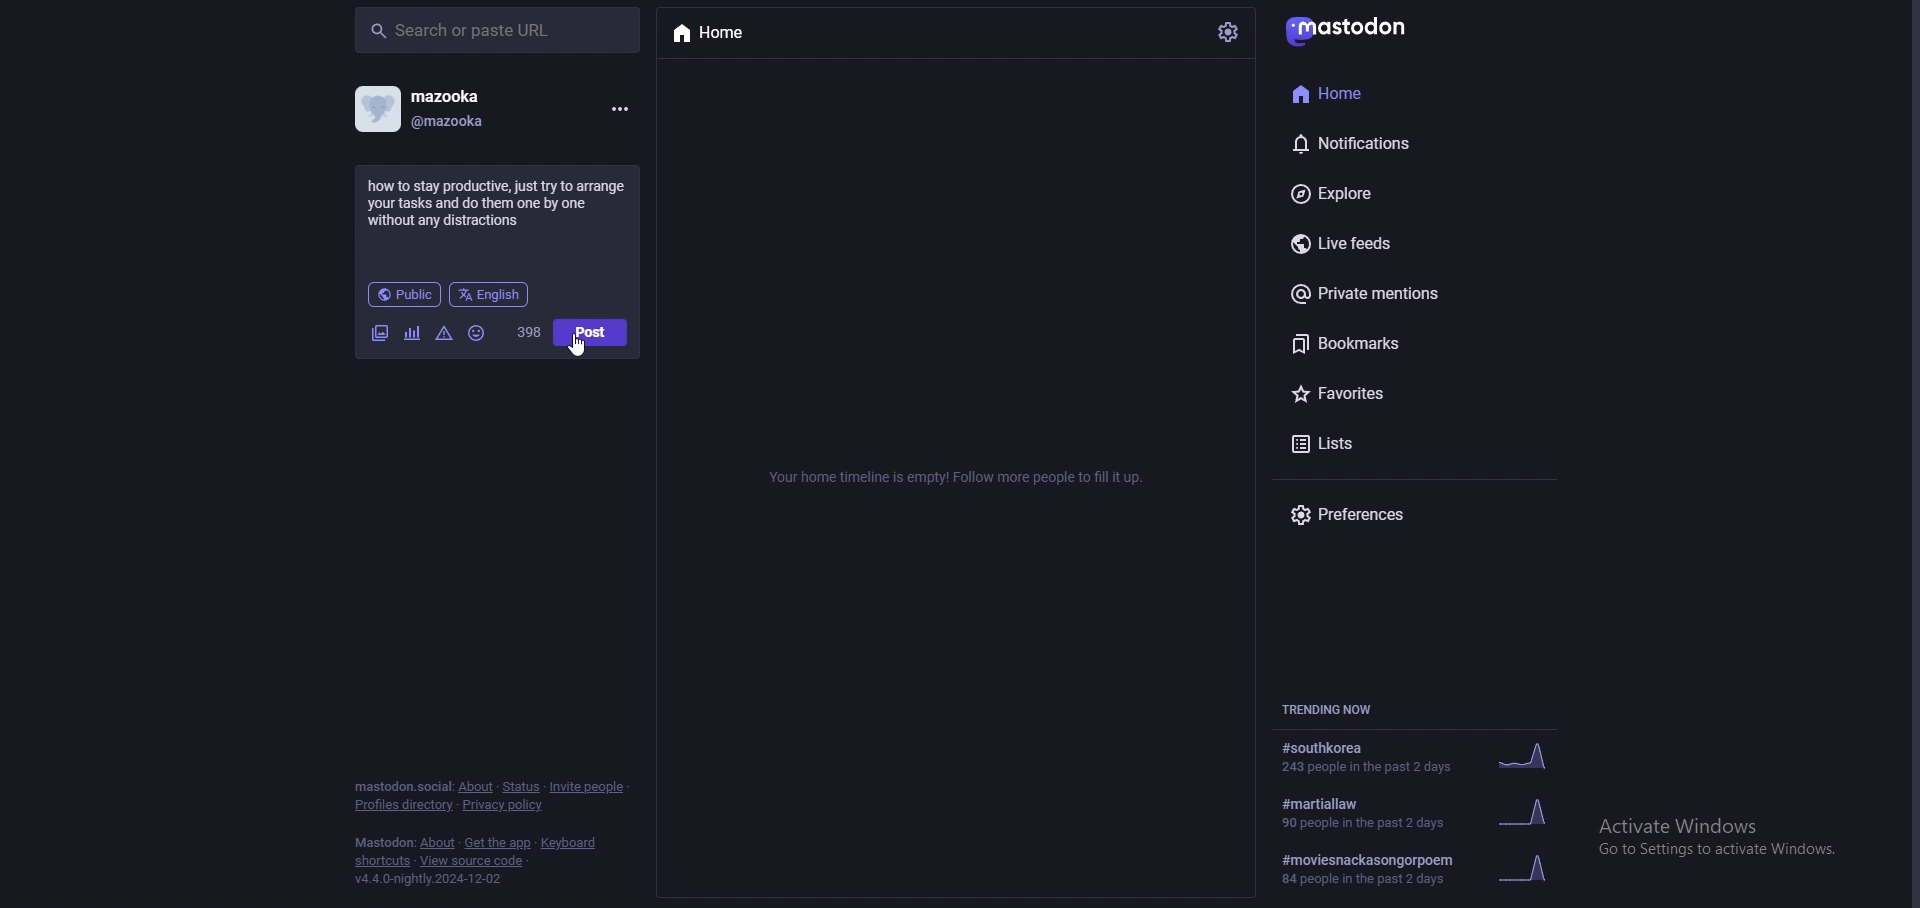  What do you see at coordinates (1434, 812) in the screenshot?
I see `trending` at bounding box center [1434, 812].